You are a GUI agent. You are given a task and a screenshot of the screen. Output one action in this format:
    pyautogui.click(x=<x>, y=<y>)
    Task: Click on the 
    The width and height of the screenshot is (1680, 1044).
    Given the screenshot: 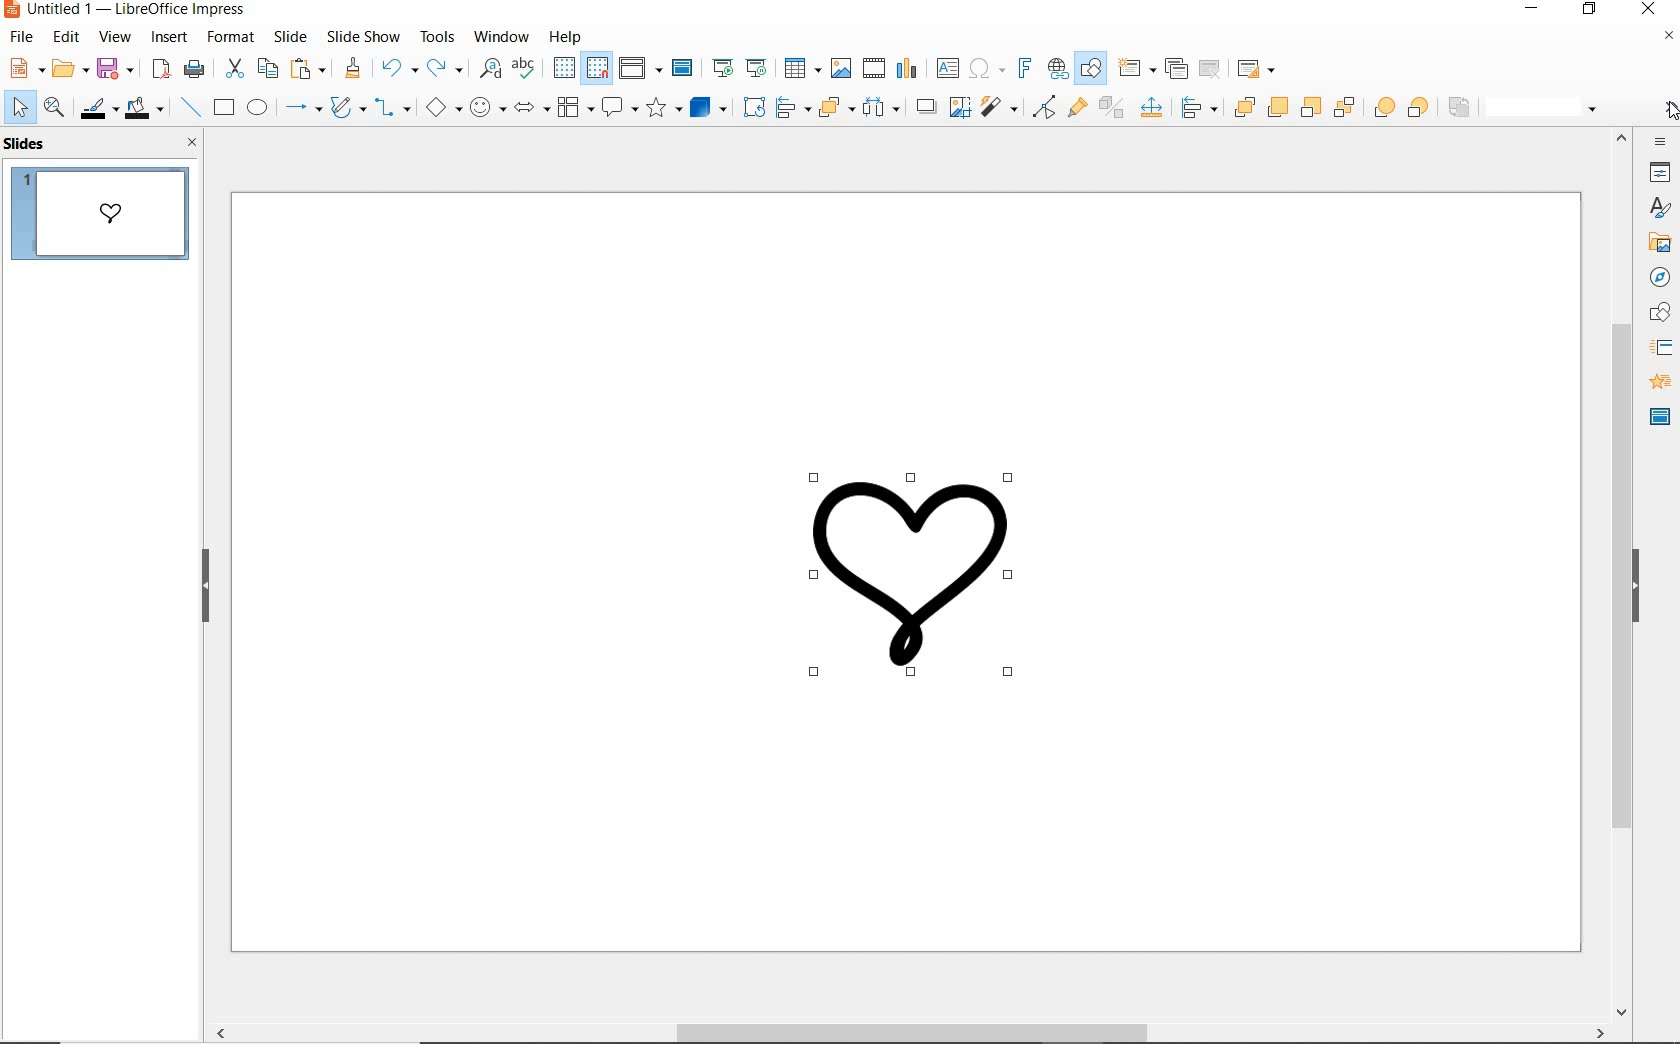 What is the action you would take?
    pyautogui.click(x=1662, y=347)
    